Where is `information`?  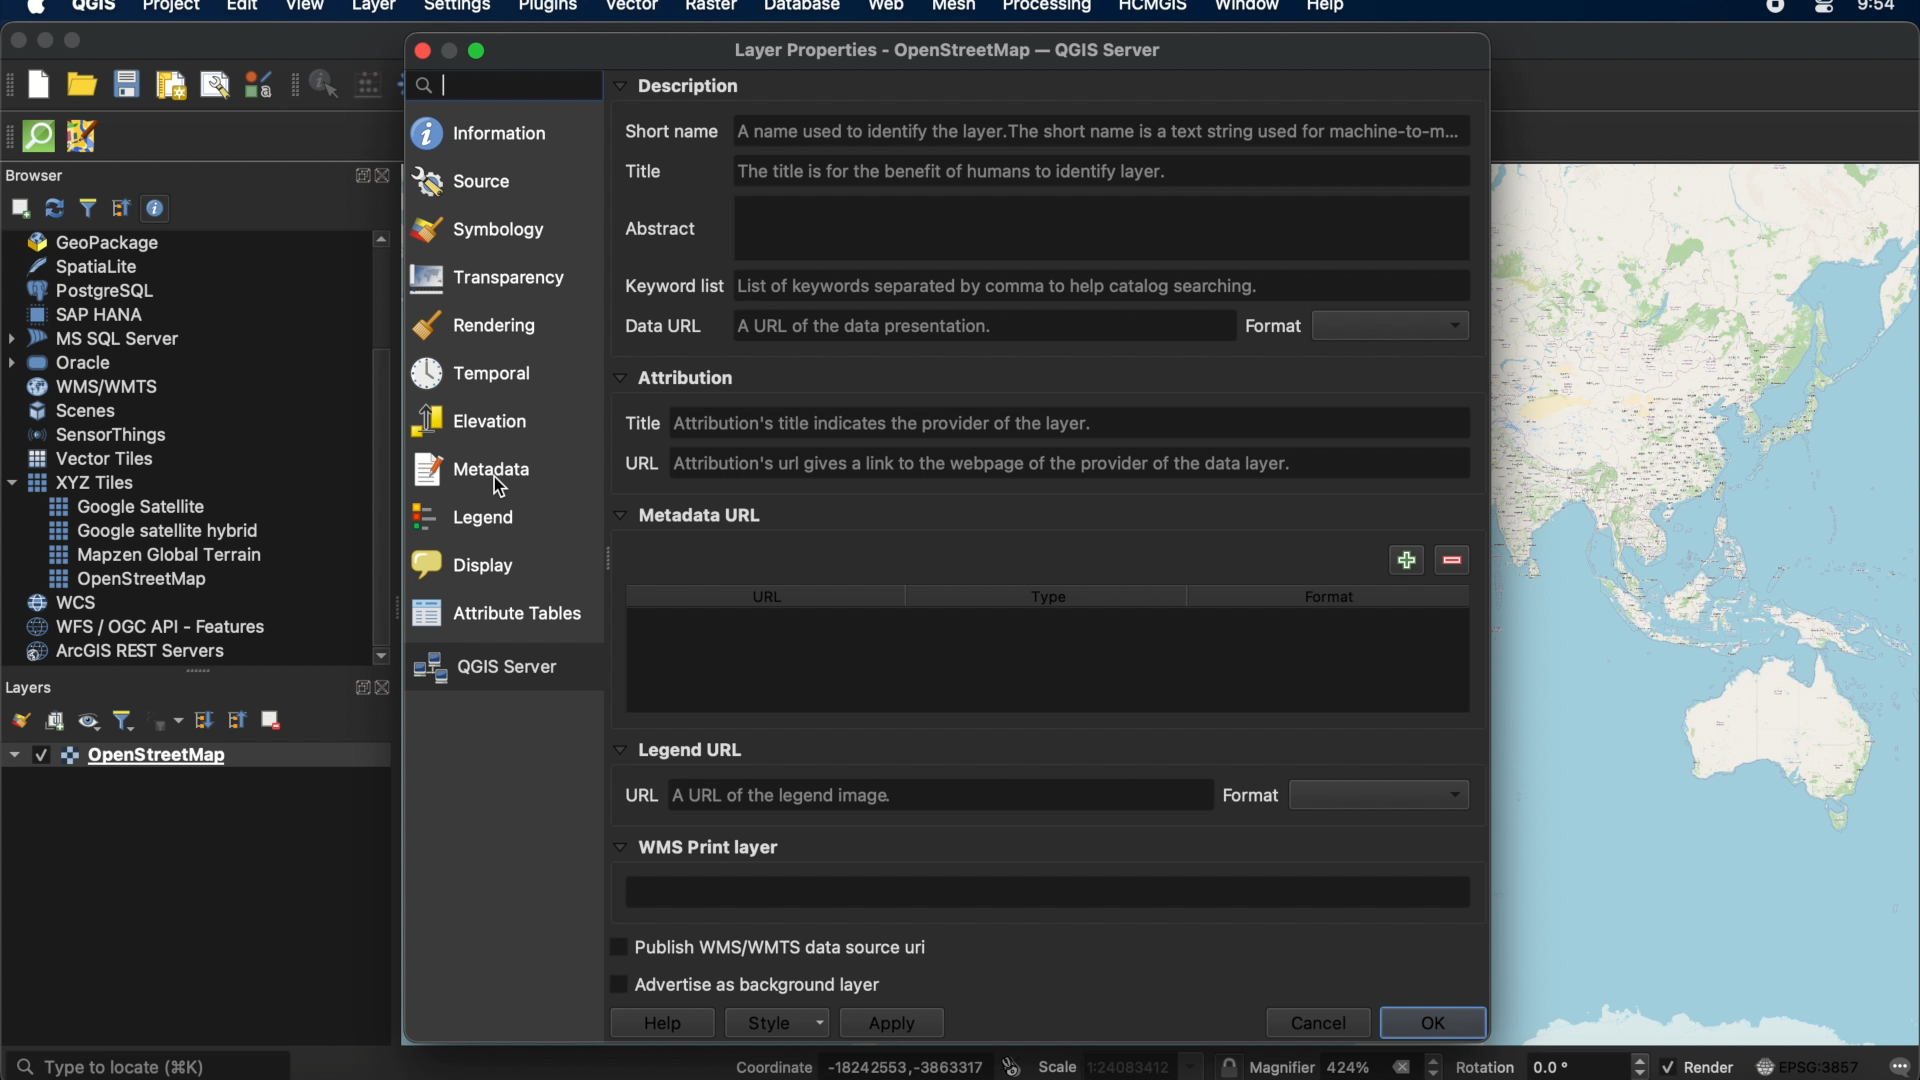
information is located at coordinates (479, 133).